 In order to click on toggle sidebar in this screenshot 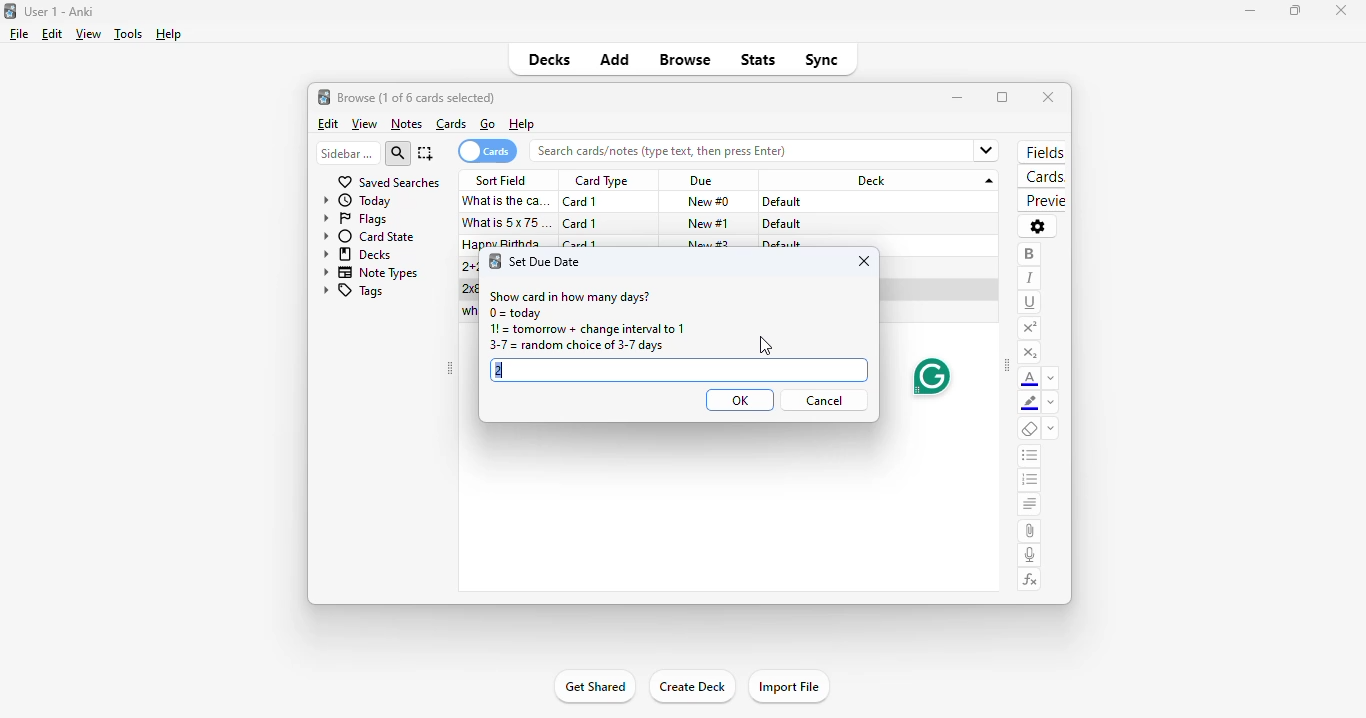, I will do `click(1007, 367)`.